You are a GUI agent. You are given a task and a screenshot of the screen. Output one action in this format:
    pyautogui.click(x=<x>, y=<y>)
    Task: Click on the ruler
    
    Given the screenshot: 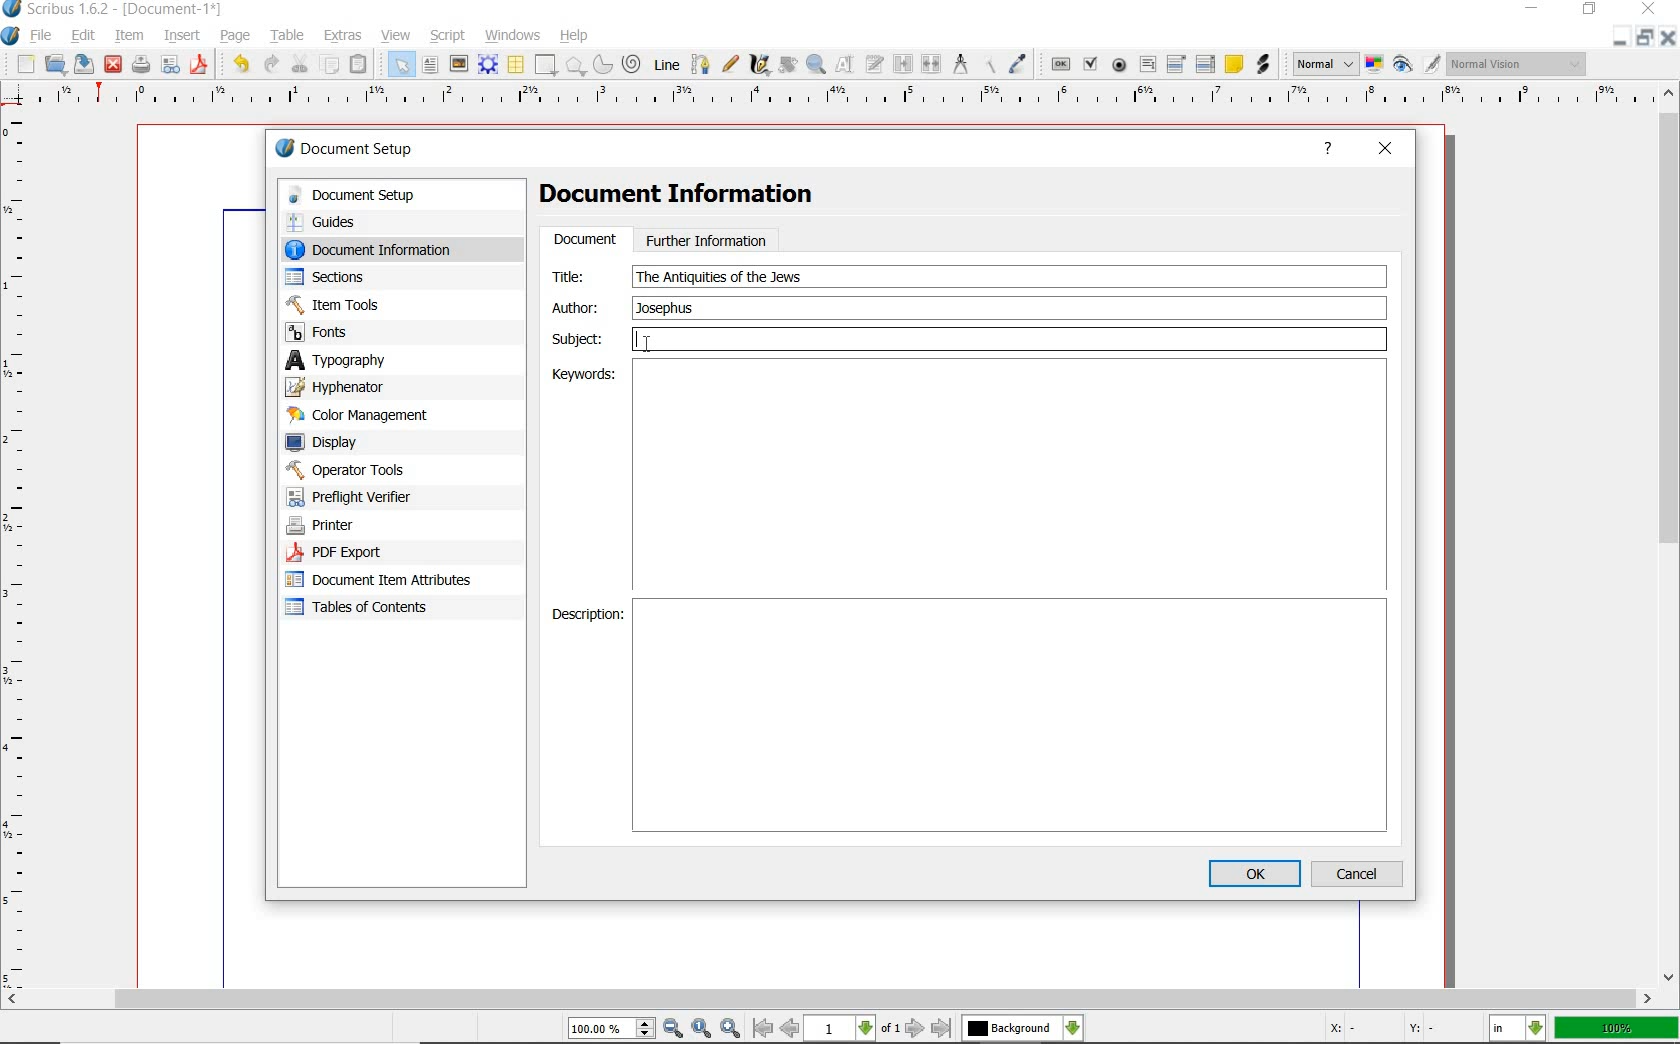 What is the action you would take?
    pyautogui.click(x=21, y=548)
    